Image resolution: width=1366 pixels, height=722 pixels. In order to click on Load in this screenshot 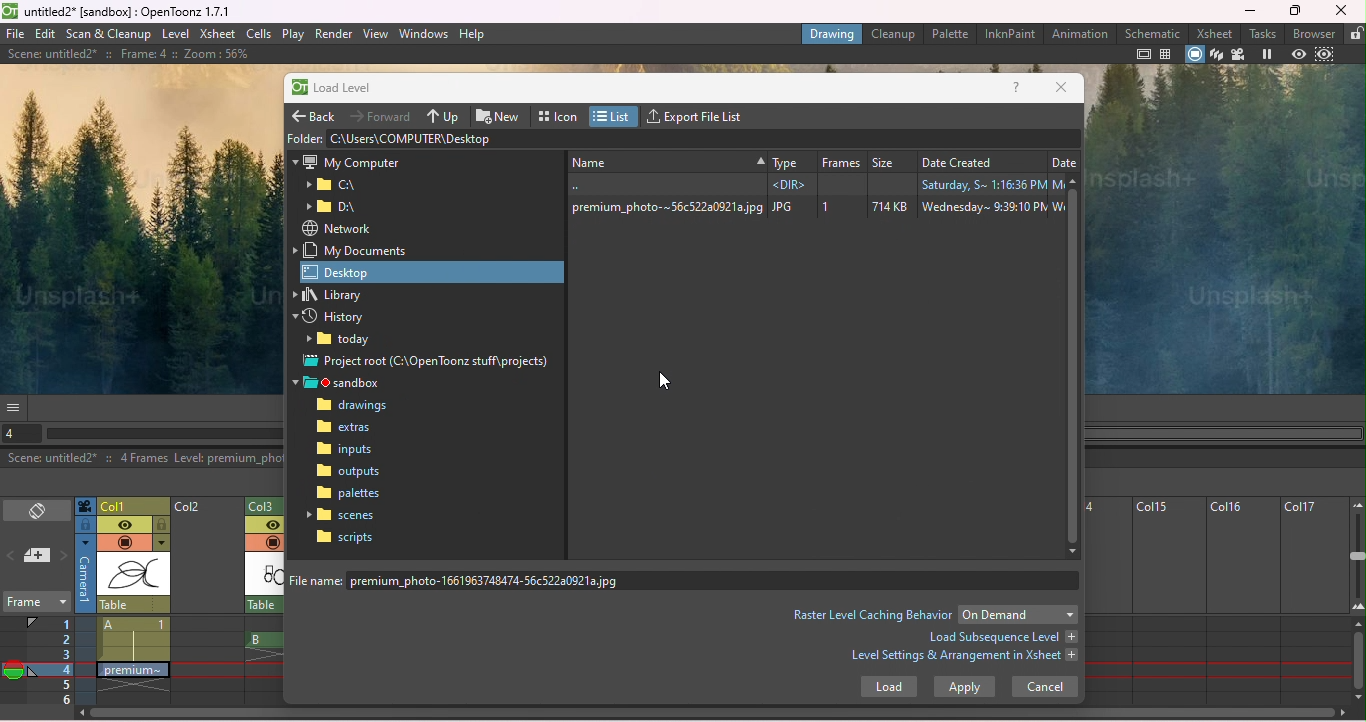, I will do `click(888, 689)`.